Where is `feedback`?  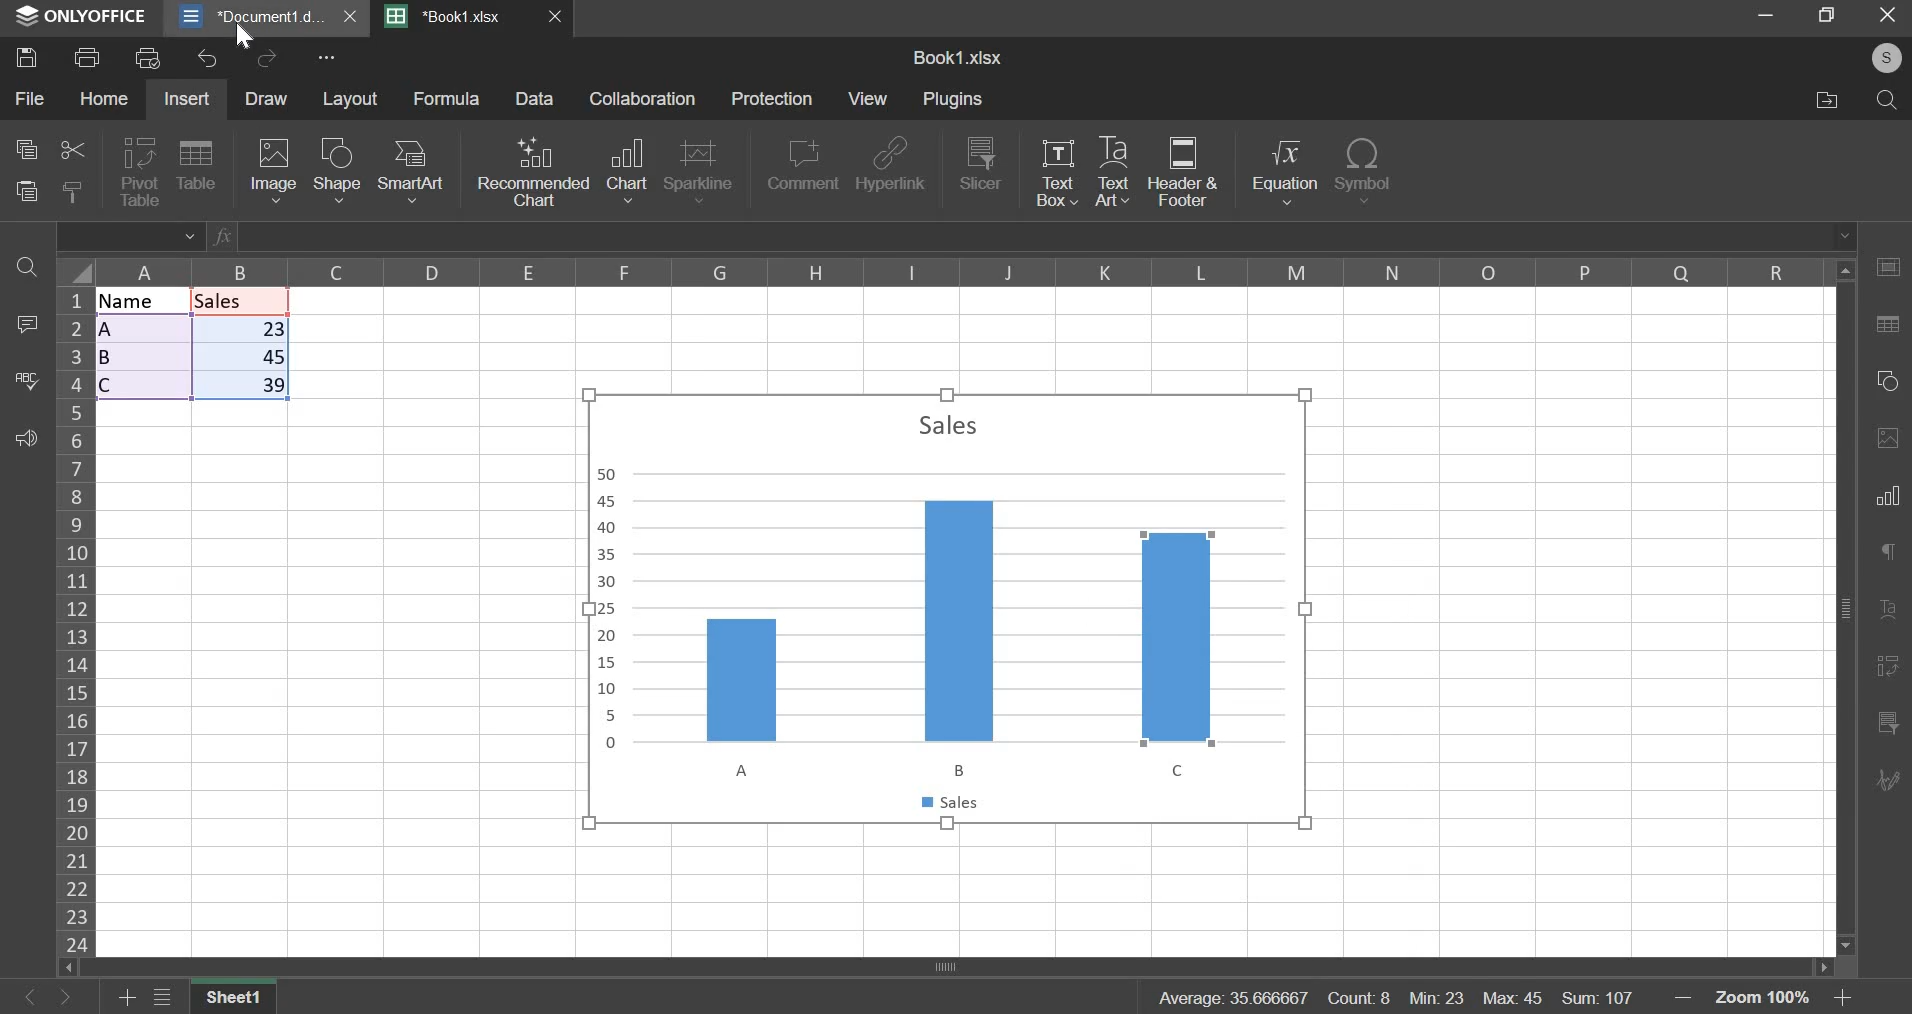 feedback is located at coordinates (25, 438).